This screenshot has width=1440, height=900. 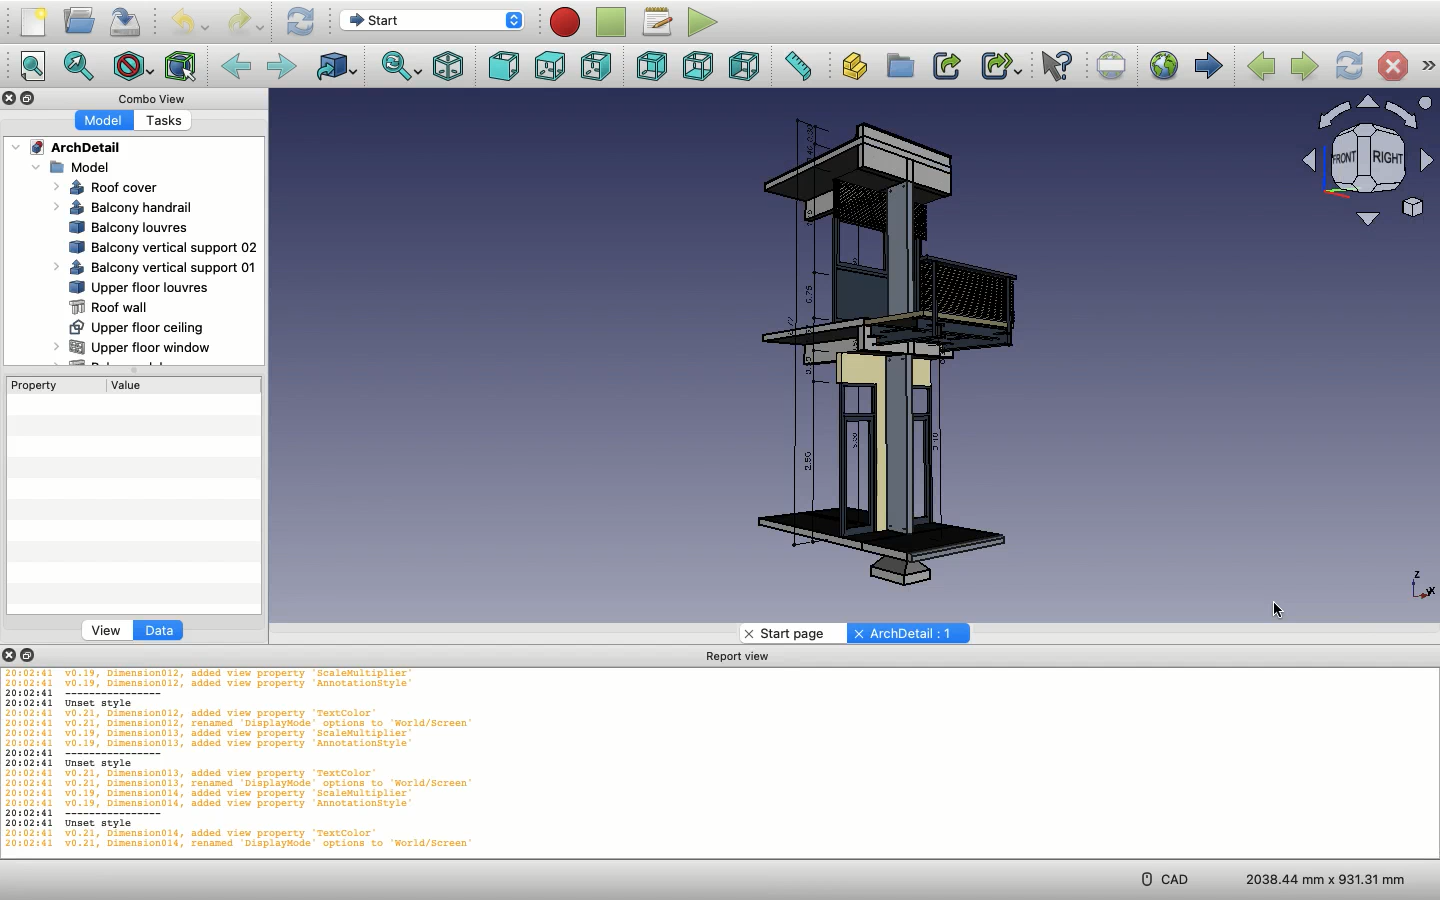 I want to click on New, so click(x=35, y=21).